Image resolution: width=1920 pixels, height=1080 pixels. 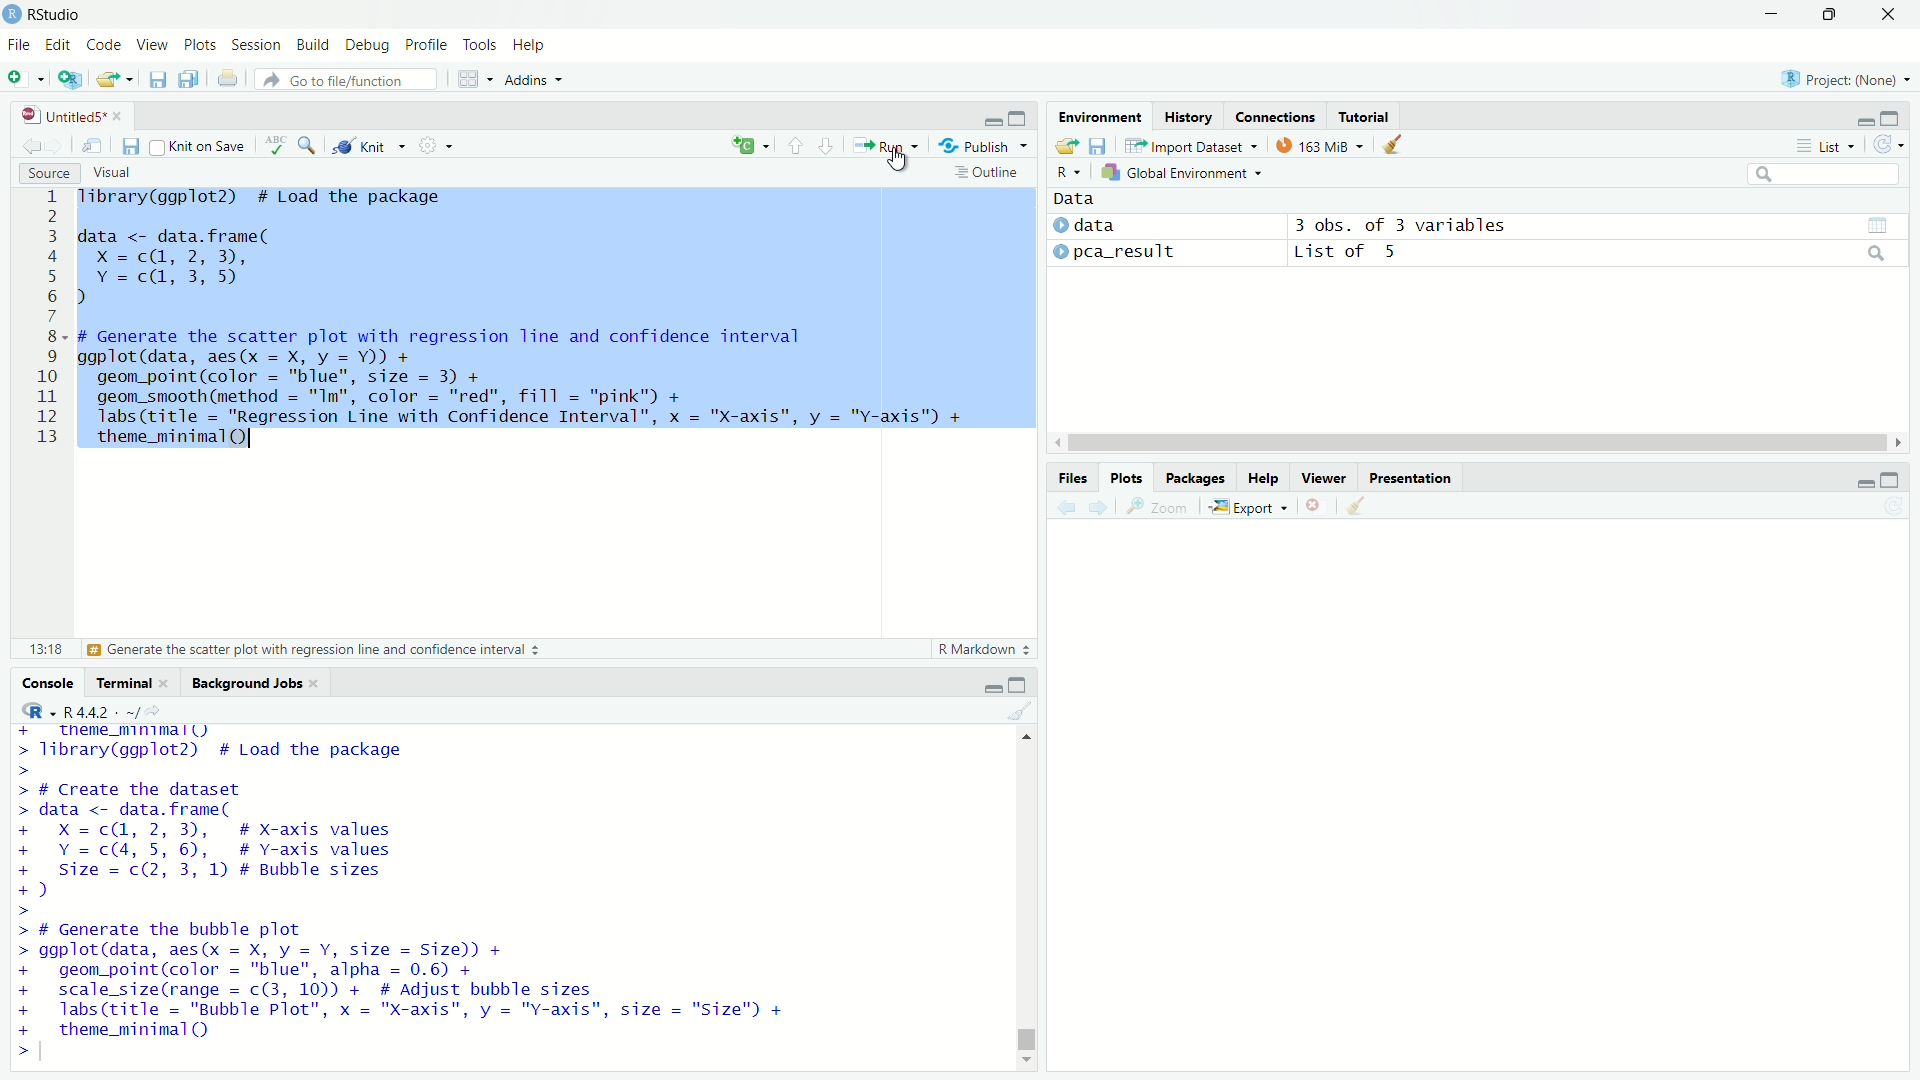 I want to click on Project: (None), so click(x=1843, y=78).